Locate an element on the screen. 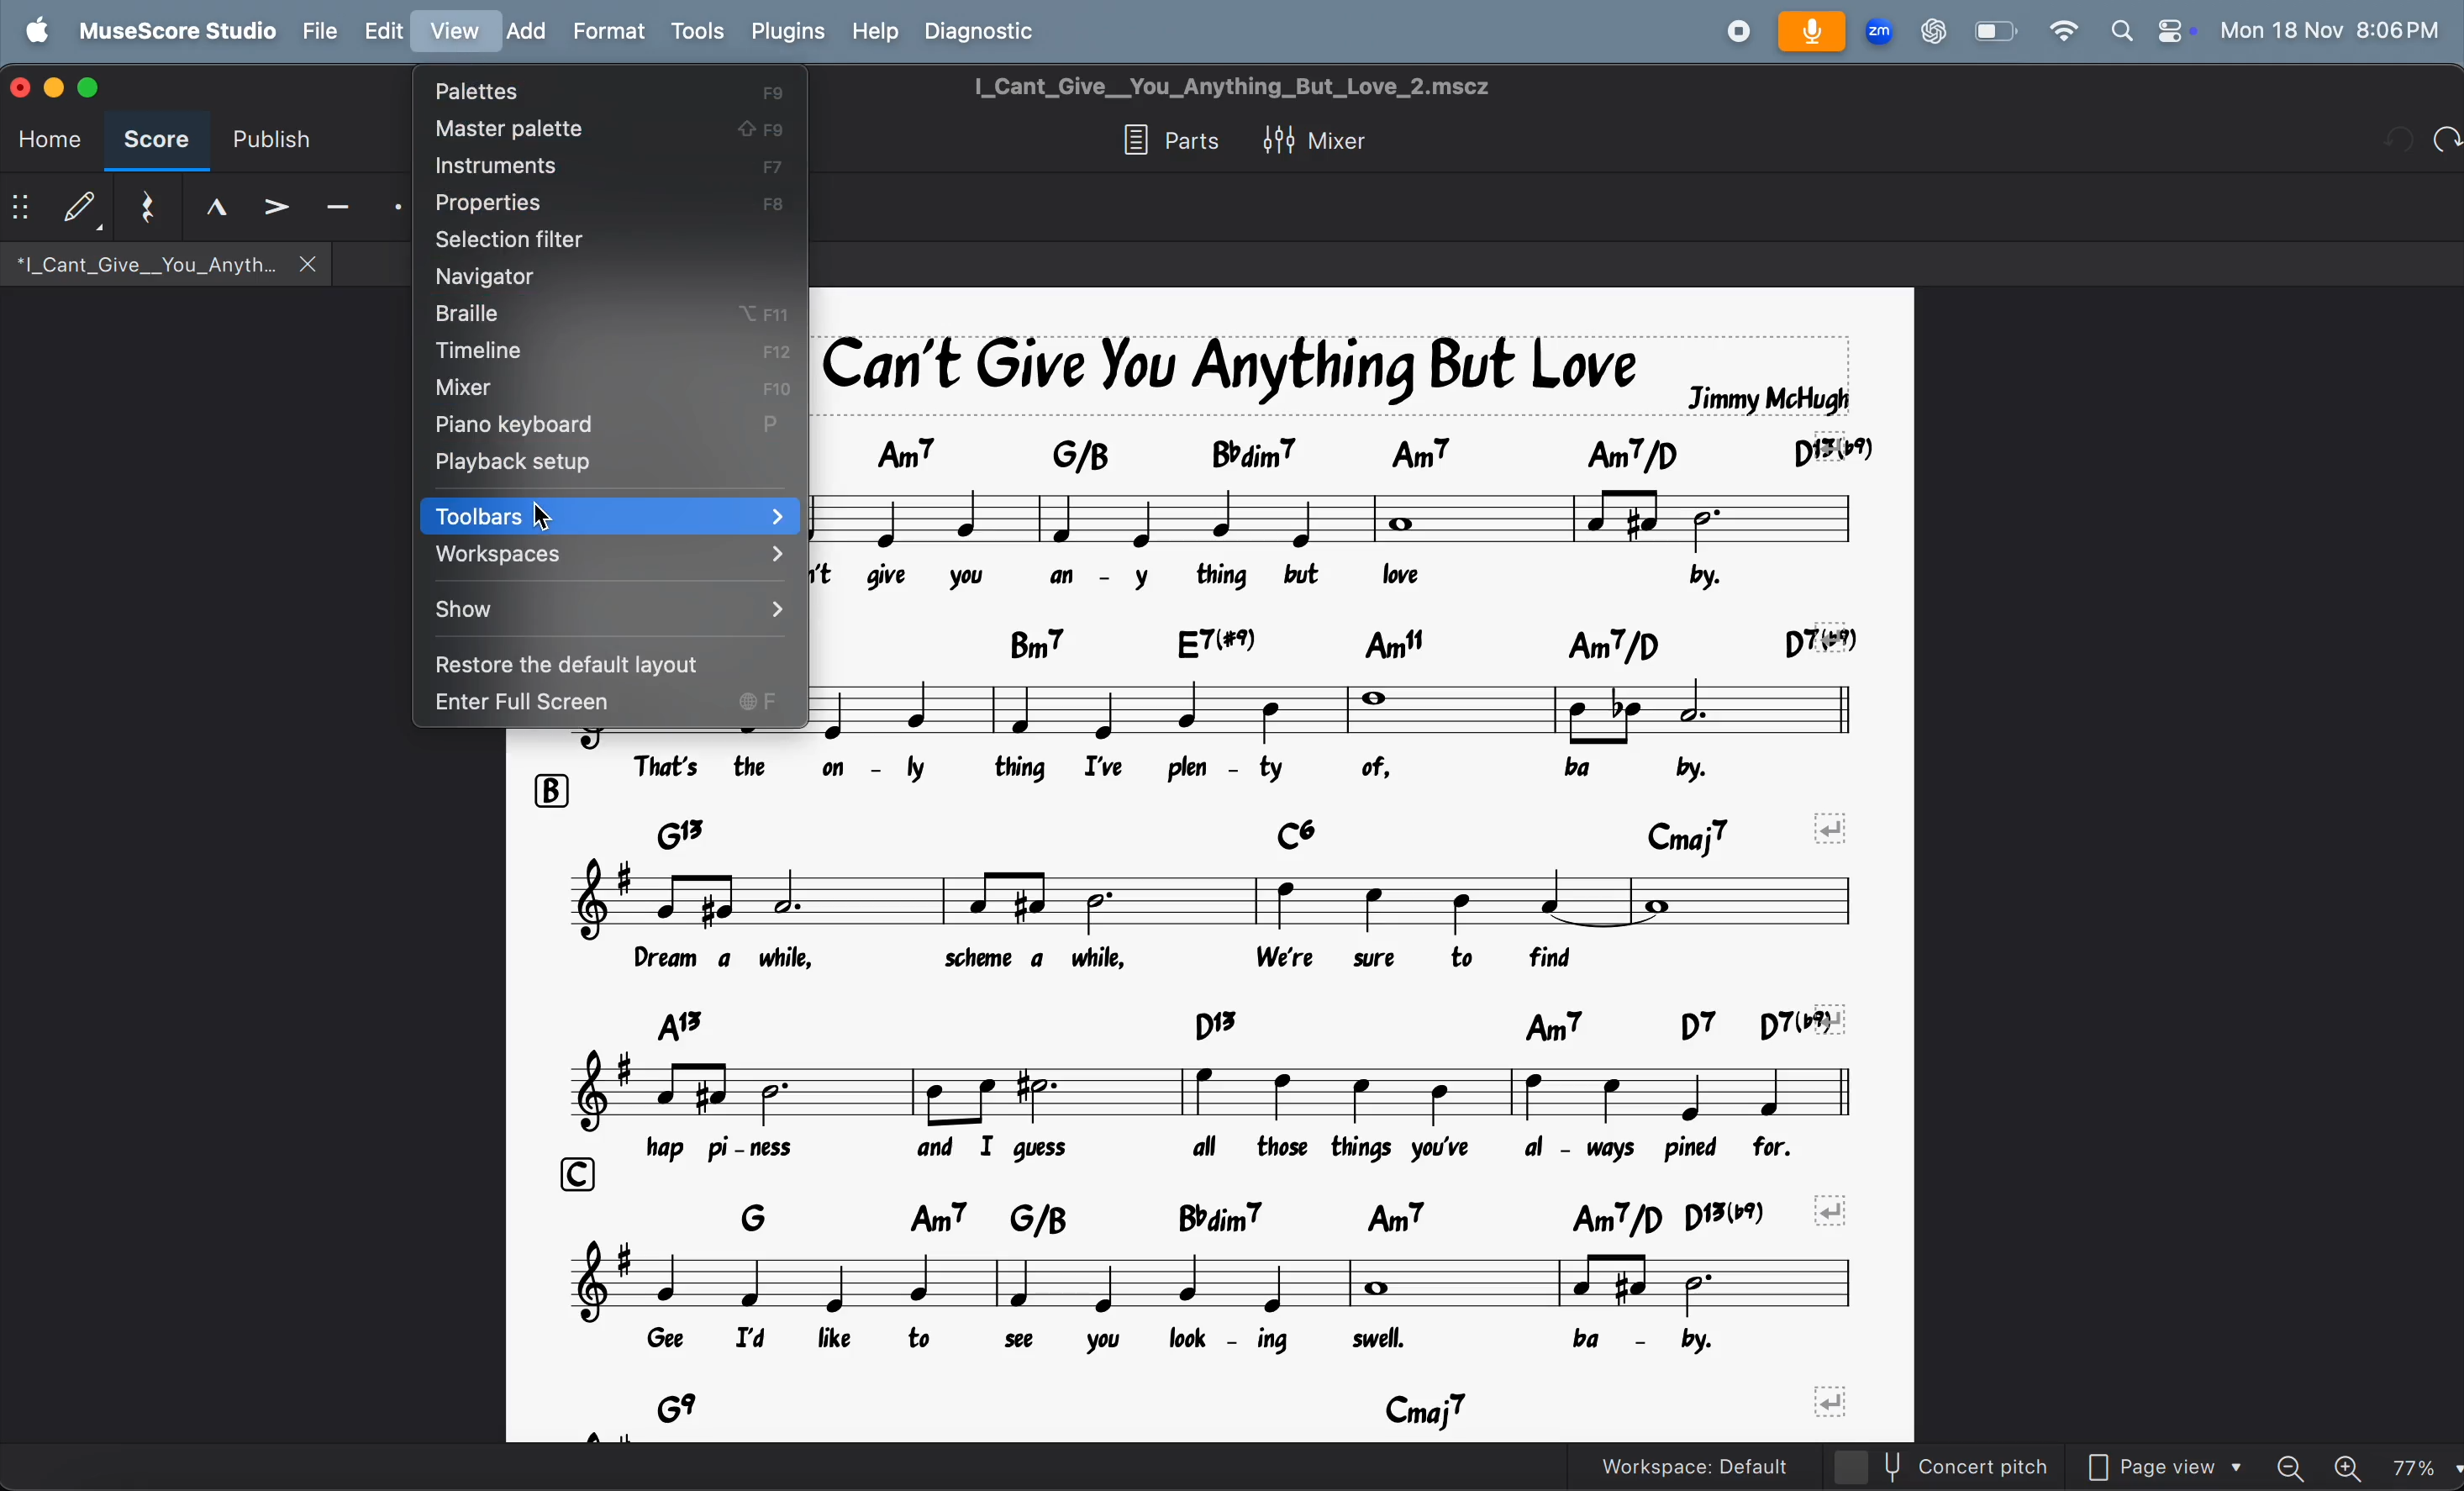 The width and height of the screenshot is (2464, 1491). plugins is located at coordinates (786, 33).